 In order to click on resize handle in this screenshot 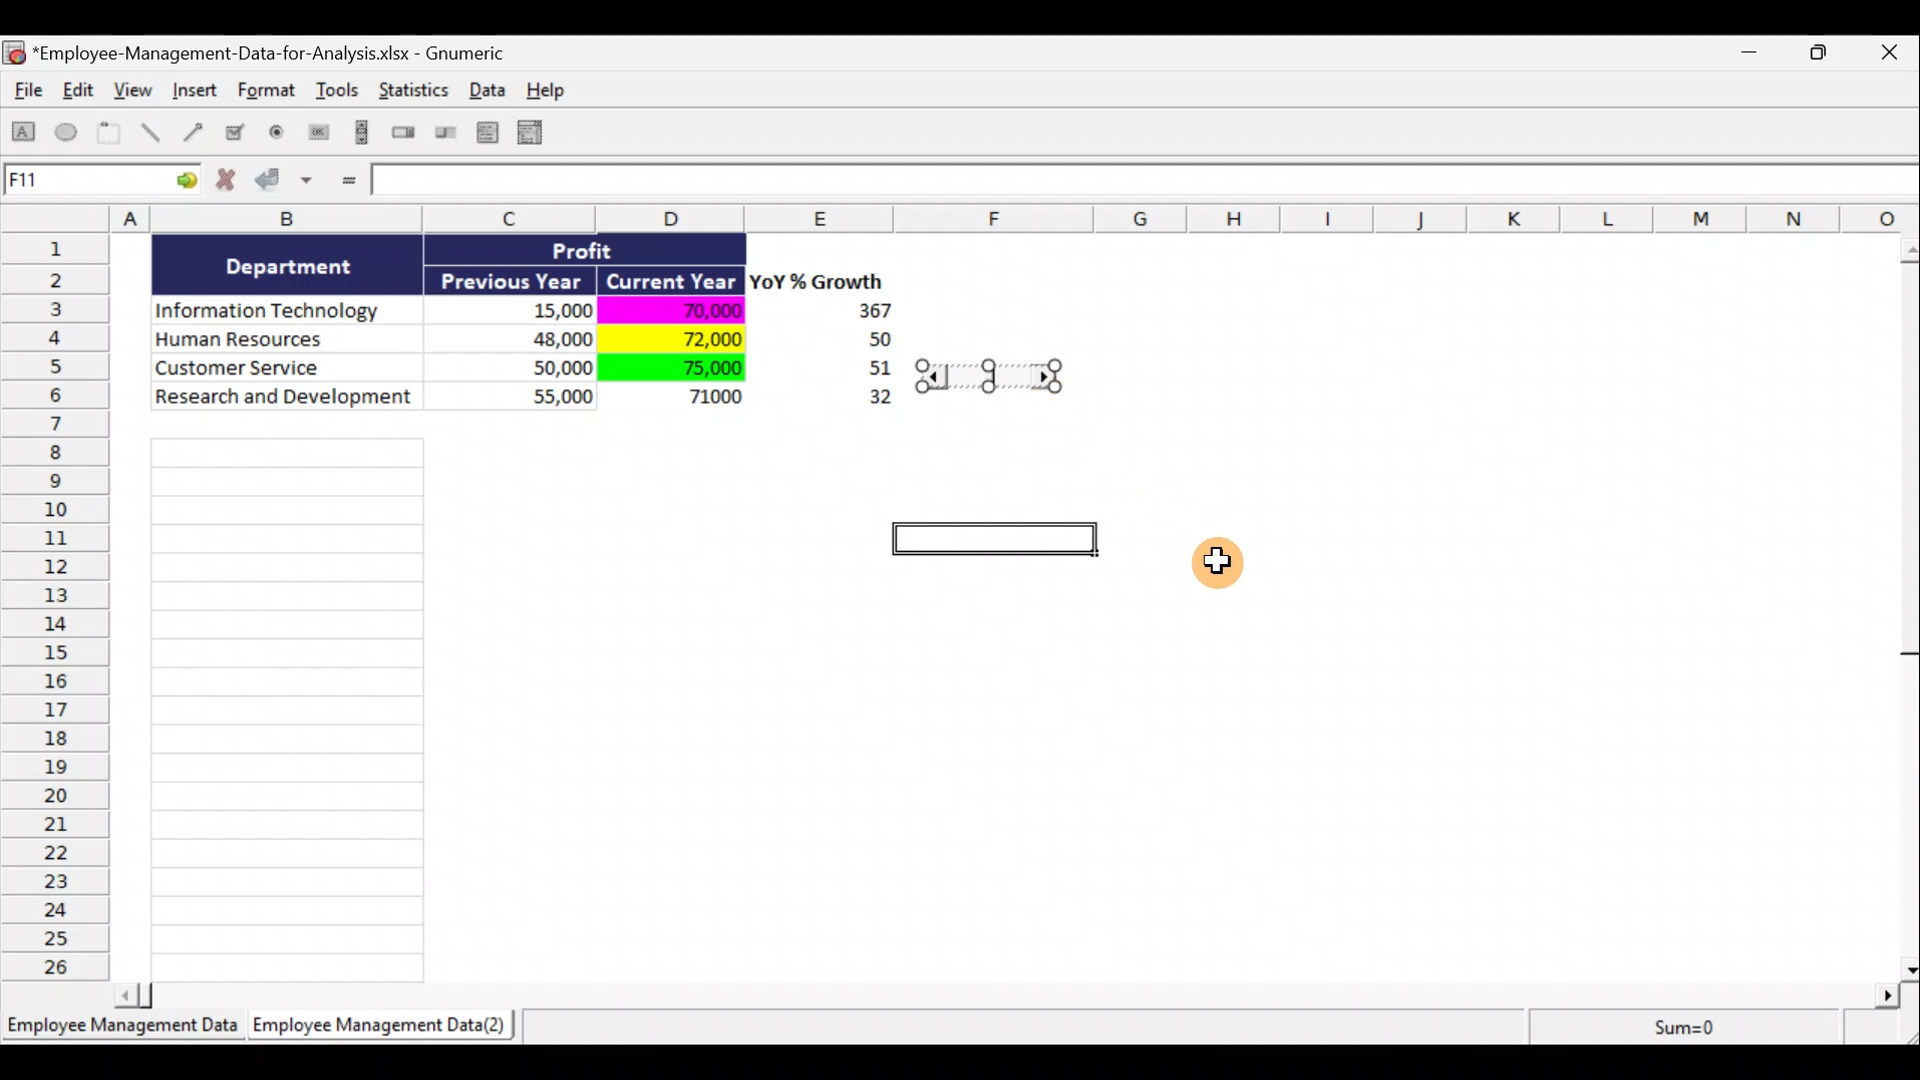, I will do `click(989, 375)`.